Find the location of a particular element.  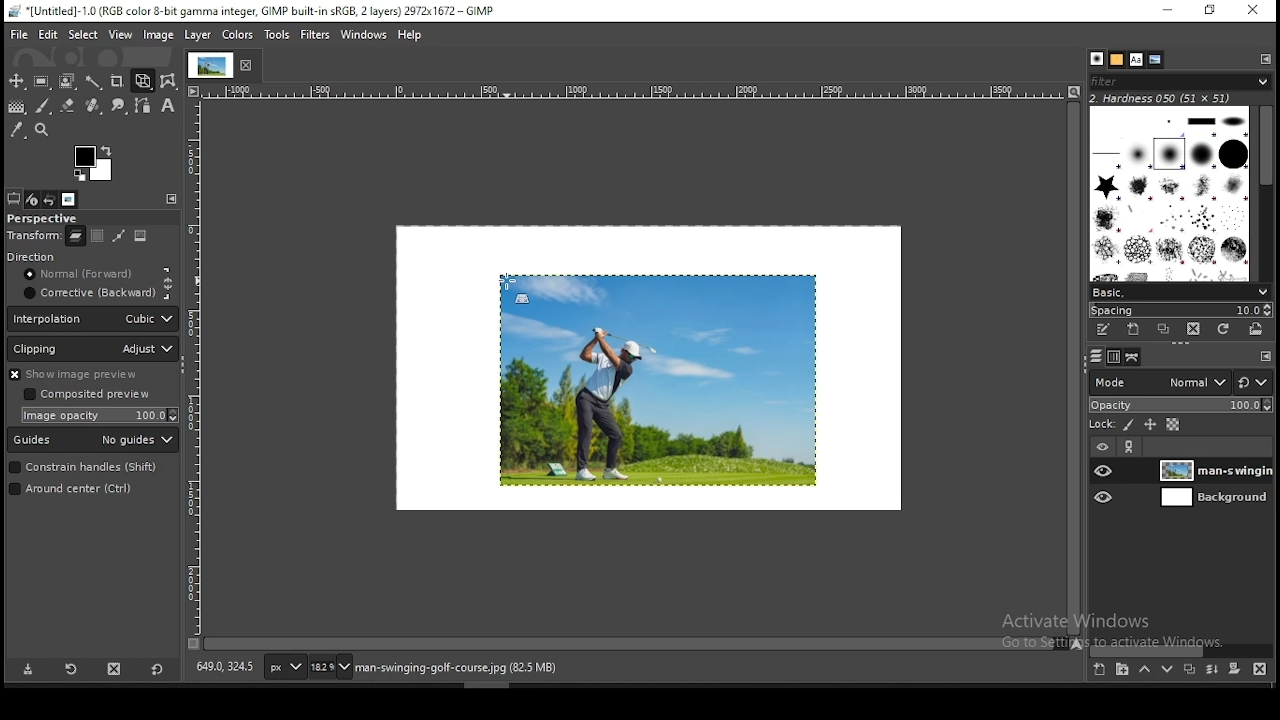

layer visibility on/off is located at coordinates (1104, 499).